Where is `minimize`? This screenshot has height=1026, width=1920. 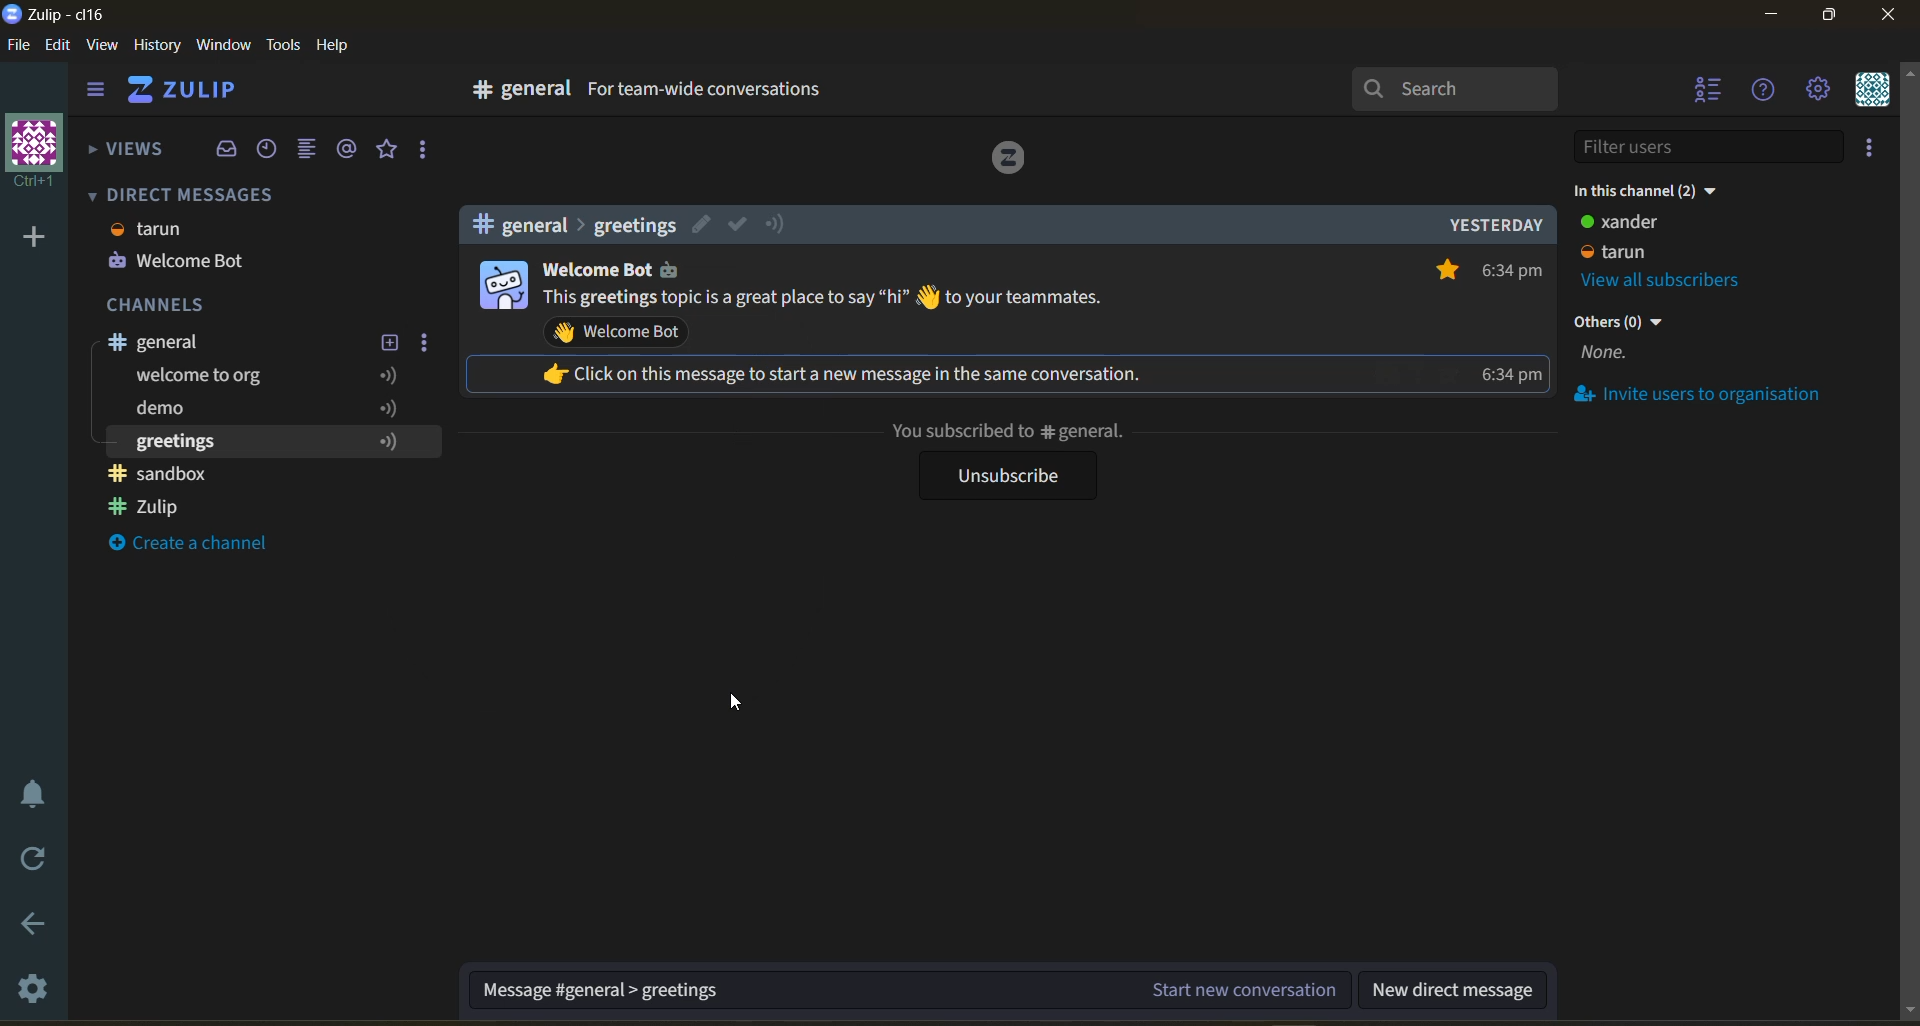
minimize is located at coordinates (1776, 15).